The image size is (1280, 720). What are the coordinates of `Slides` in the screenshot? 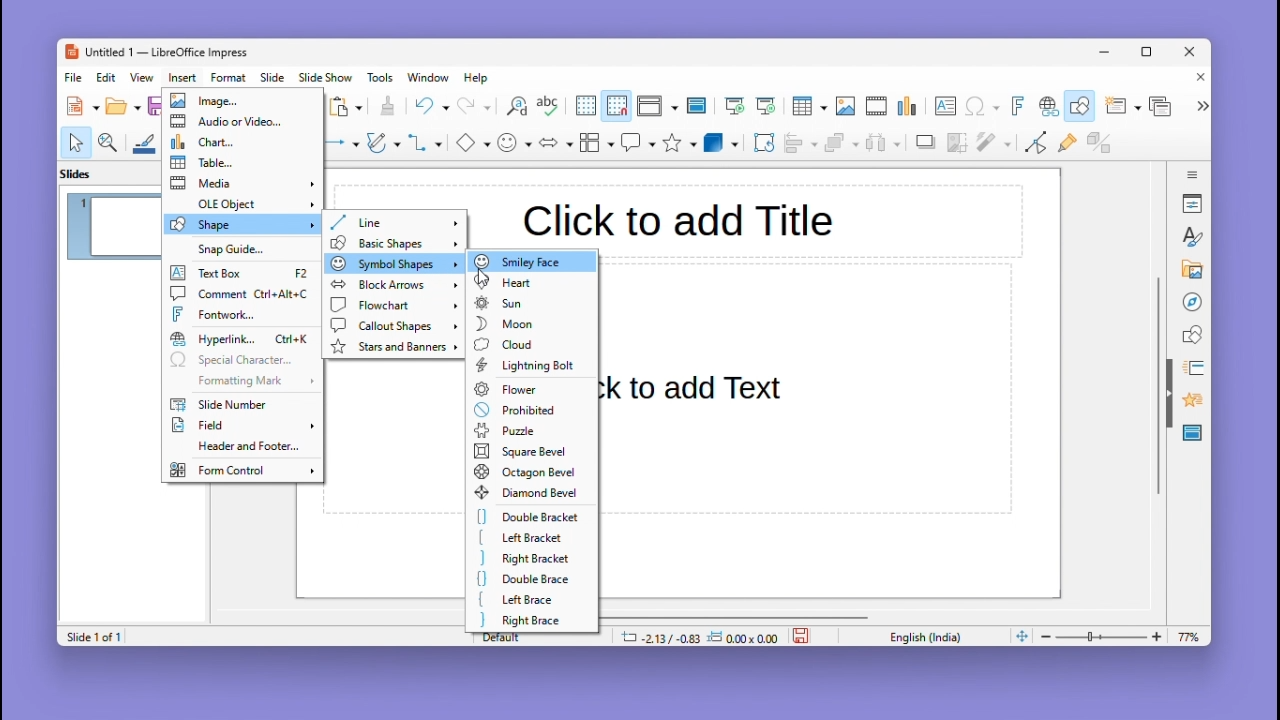 It's located at (86, 173).